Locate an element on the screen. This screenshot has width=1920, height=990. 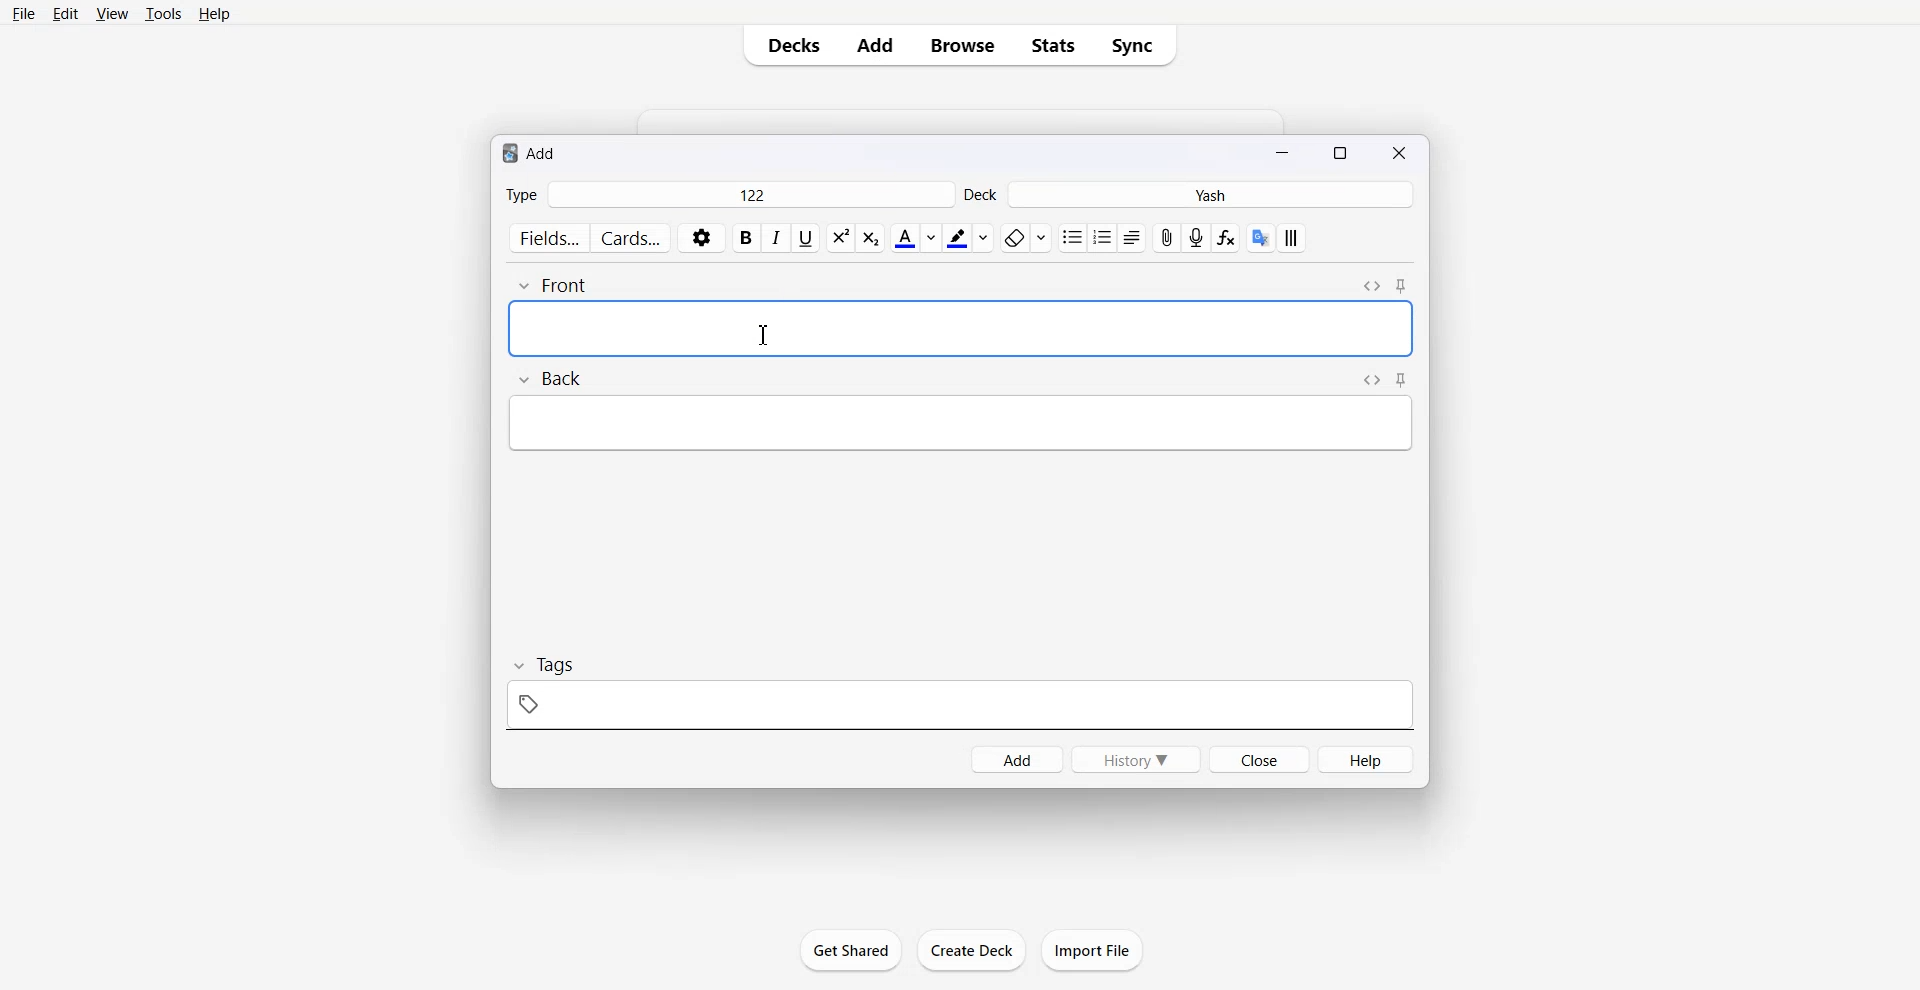
Translate google is located at coordinates (1258, 237).